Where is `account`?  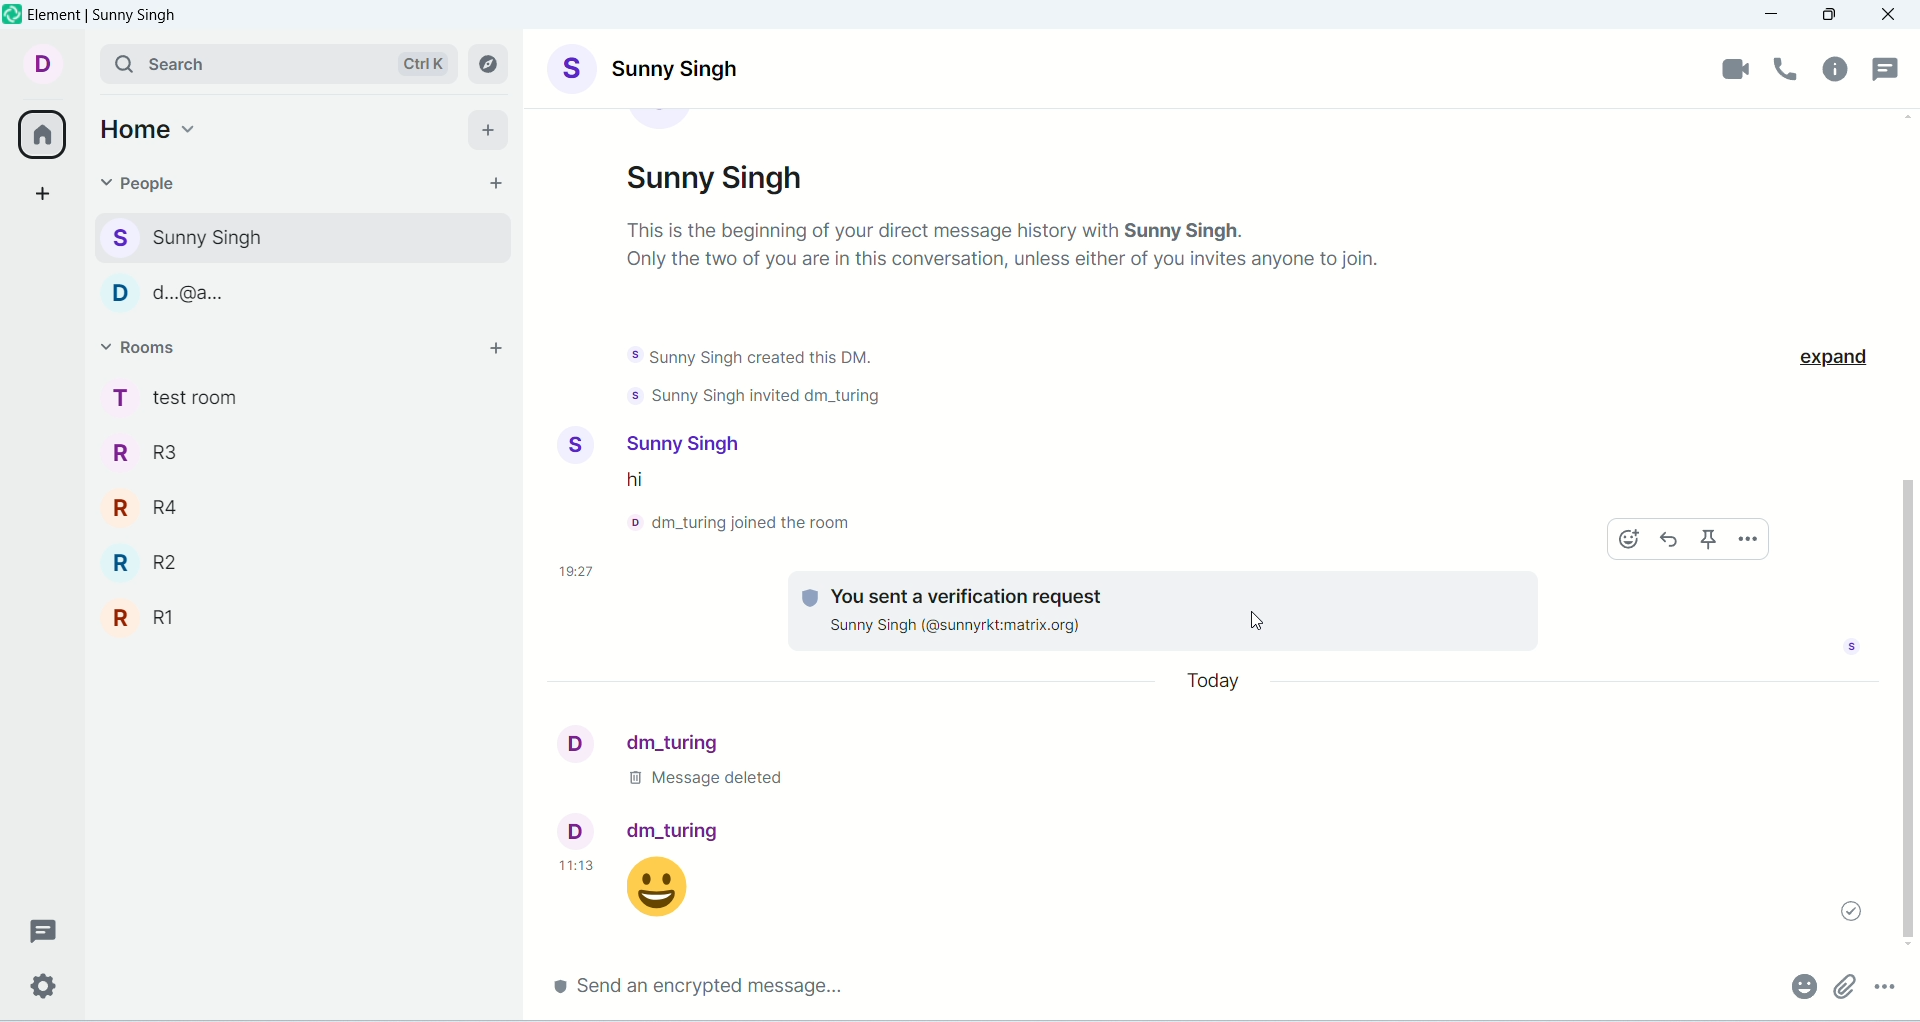
account is located at coordinates (44, 63).